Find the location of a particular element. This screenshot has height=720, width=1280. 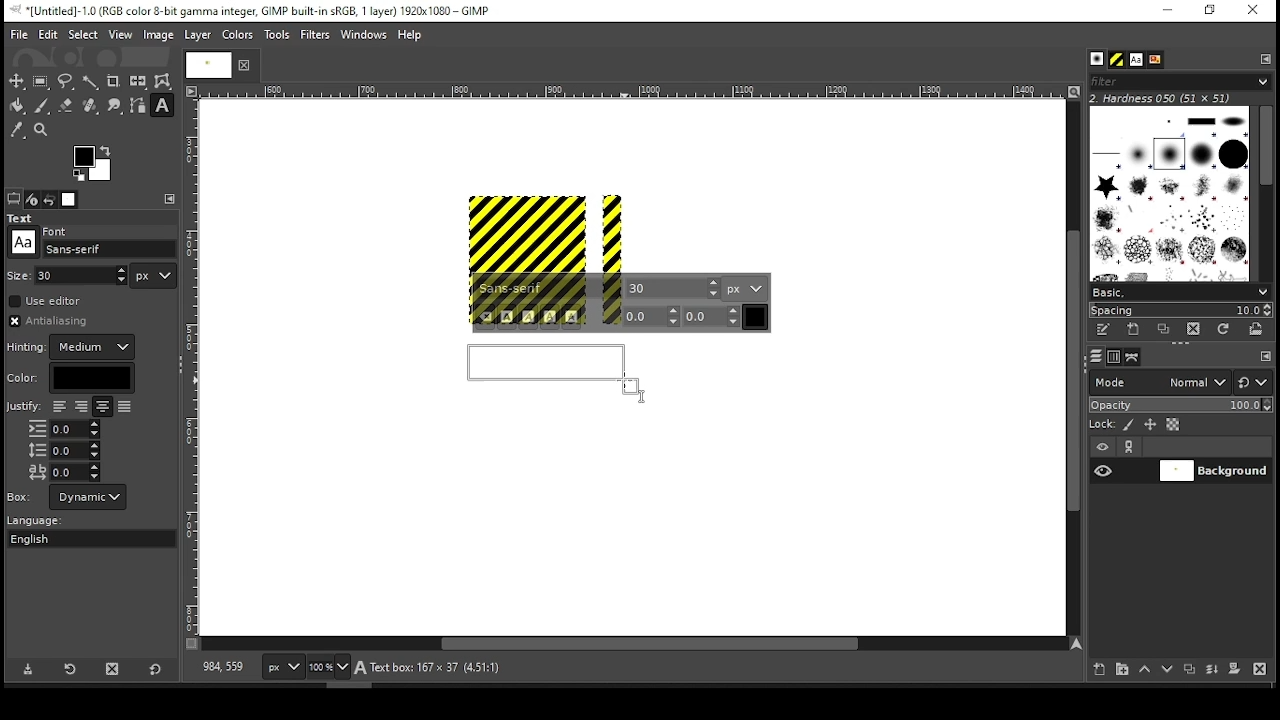

active text frame is located at coordinates (551, 370).